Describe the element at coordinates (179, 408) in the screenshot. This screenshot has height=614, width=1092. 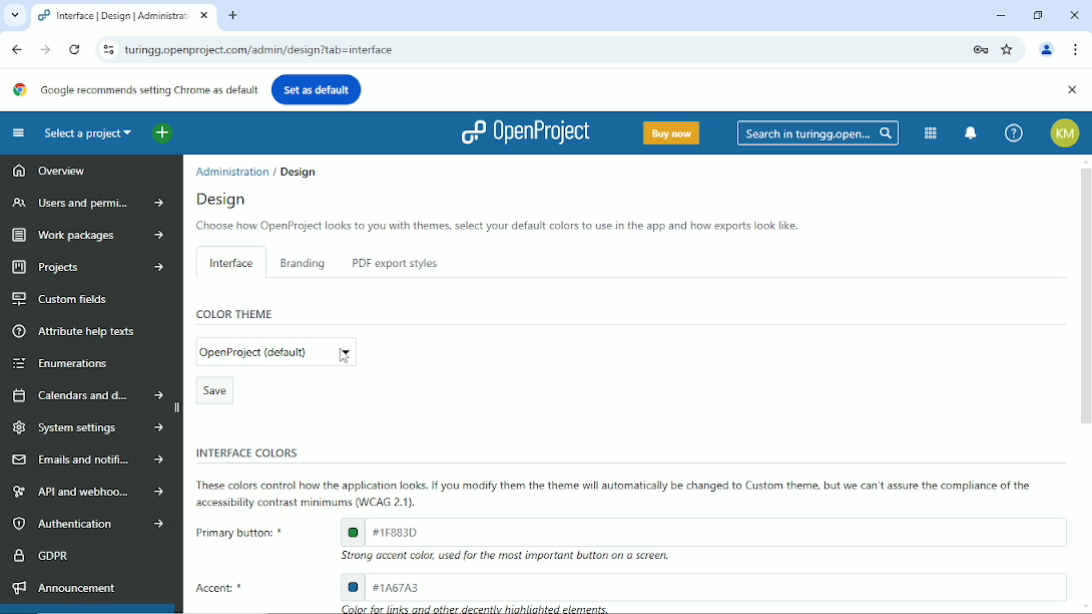
I see `hide sidebar` at that location.